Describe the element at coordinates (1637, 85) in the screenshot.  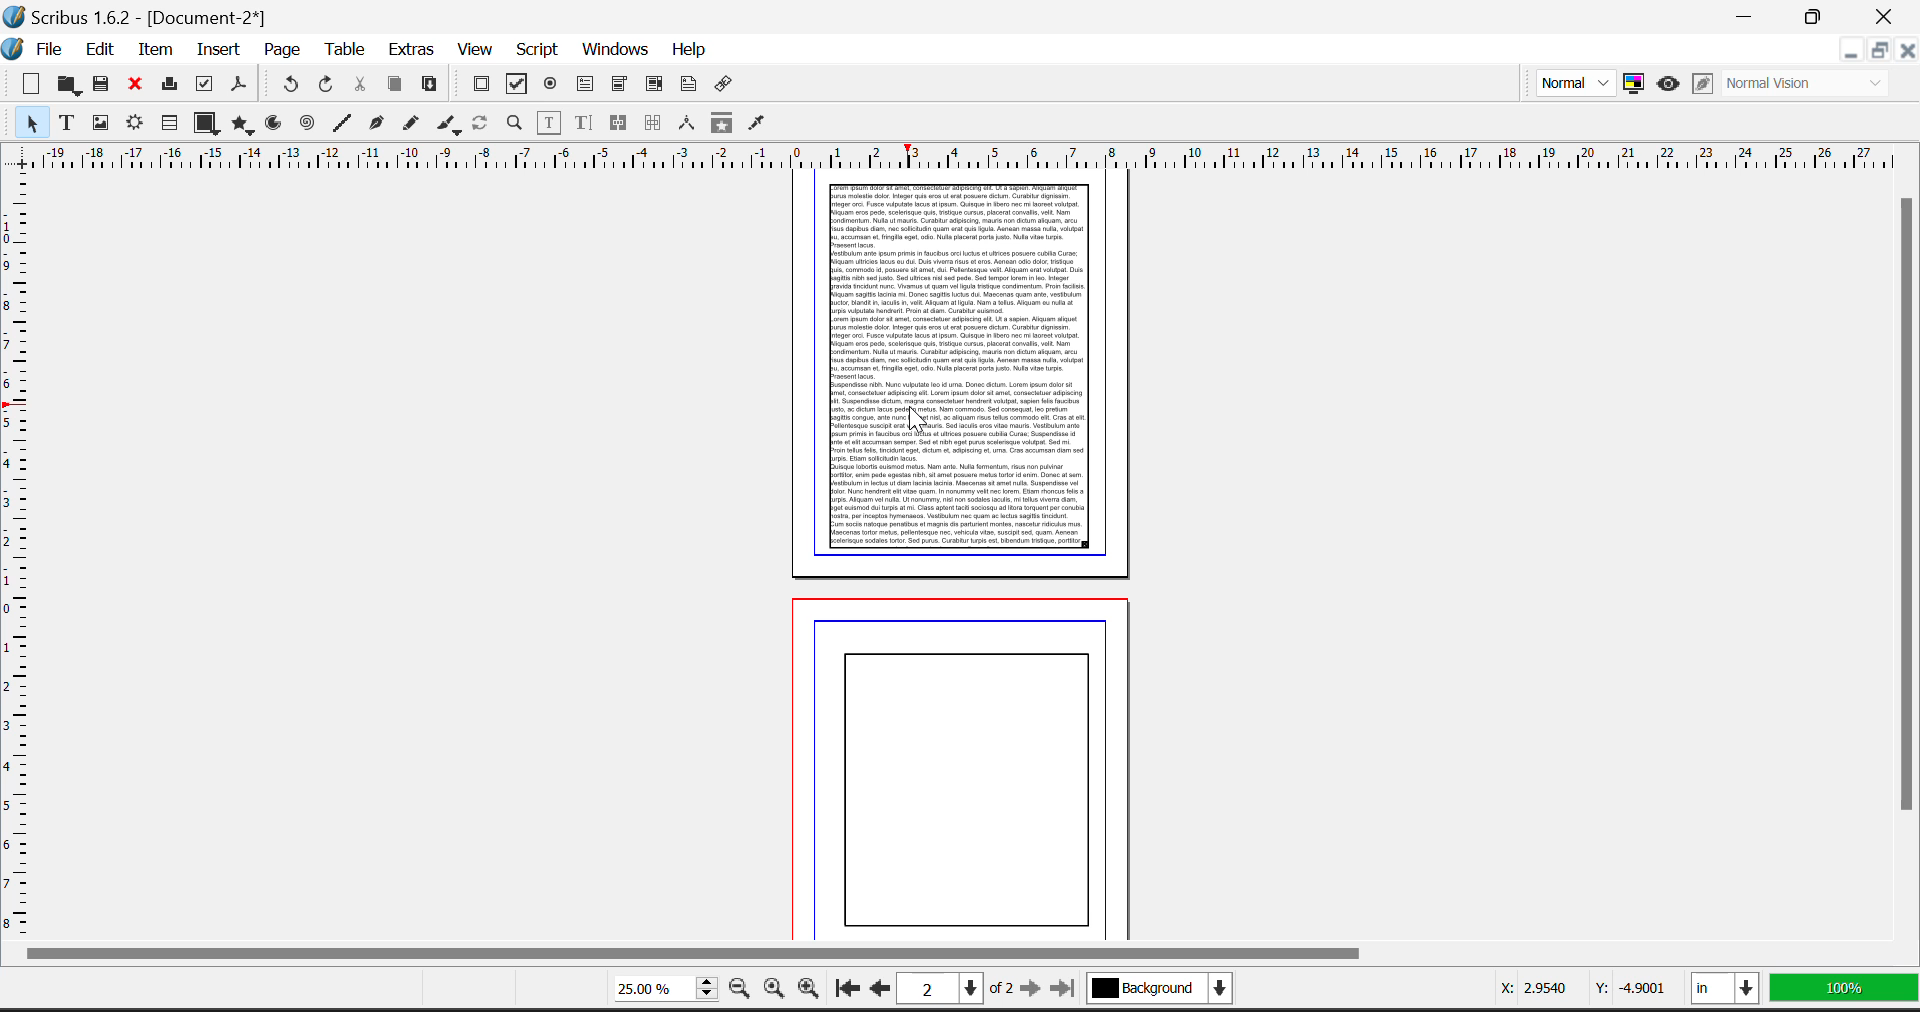
I see `Toggle Color Management` at that location.